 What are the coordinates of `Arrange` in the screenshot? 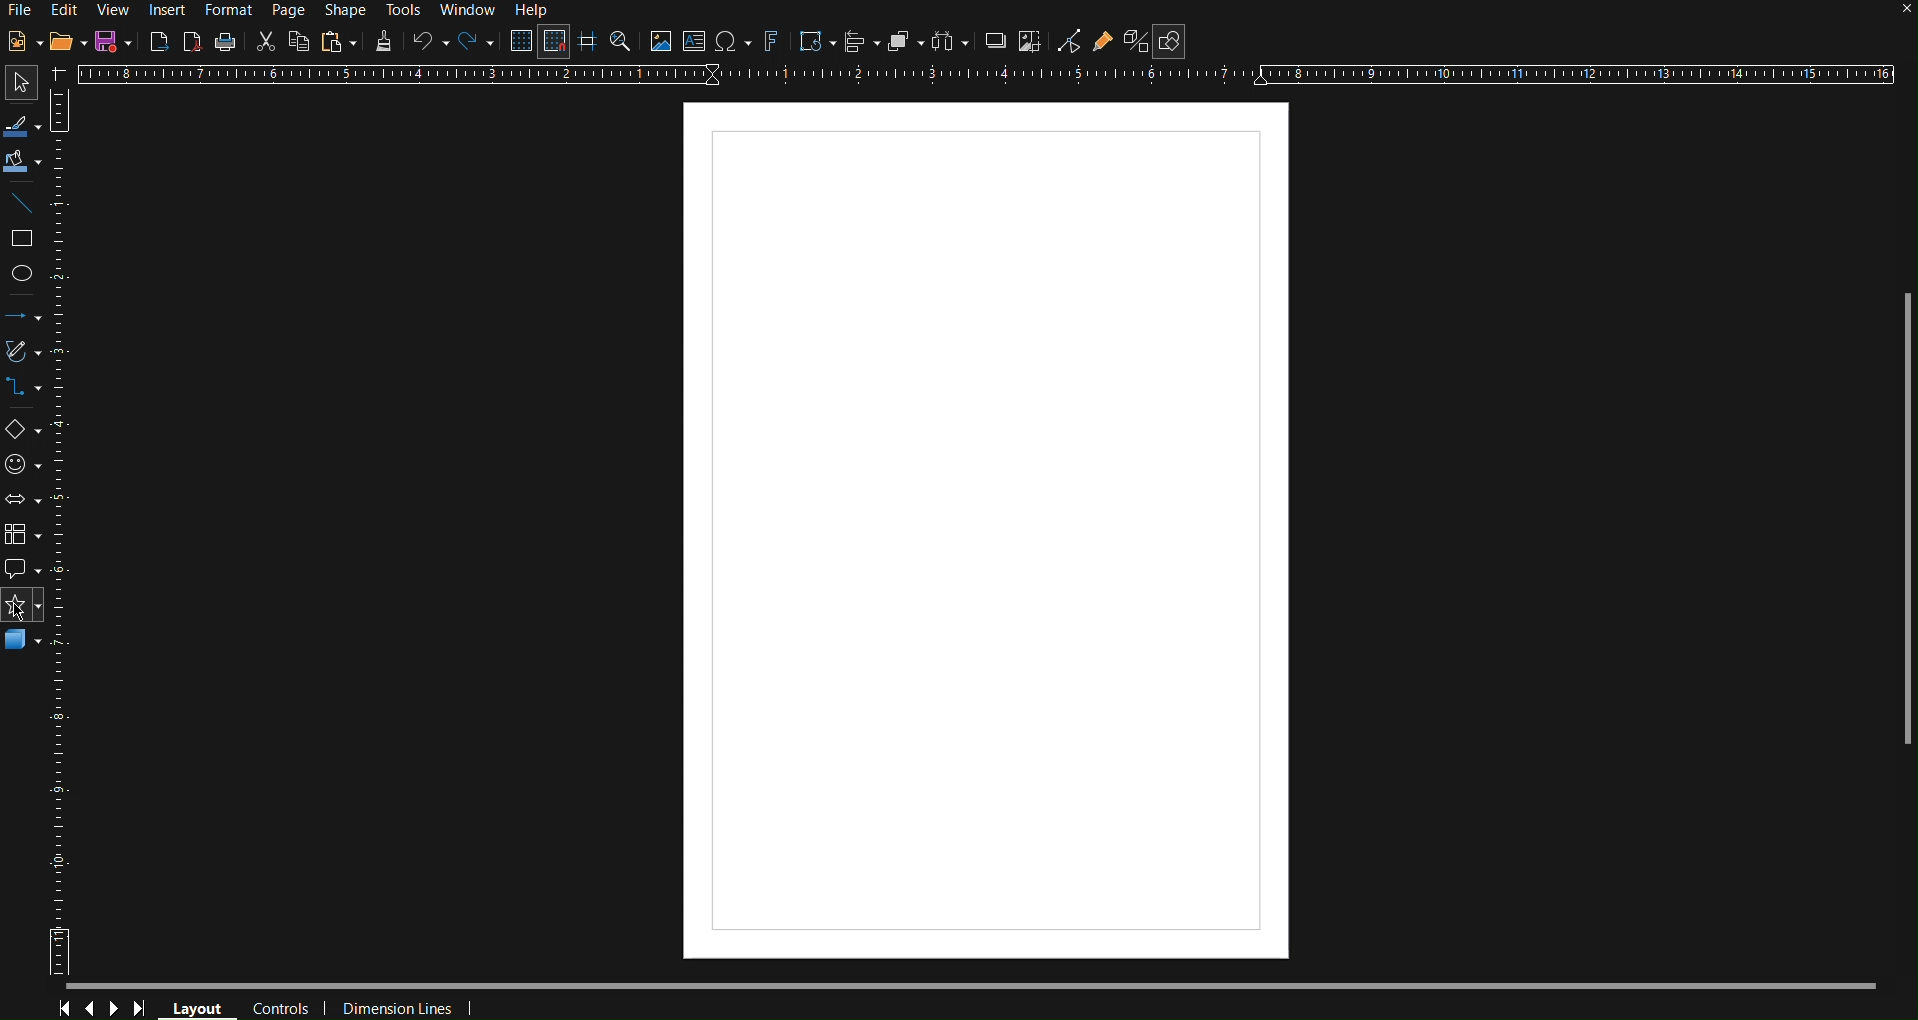 It's located at (903, 45).